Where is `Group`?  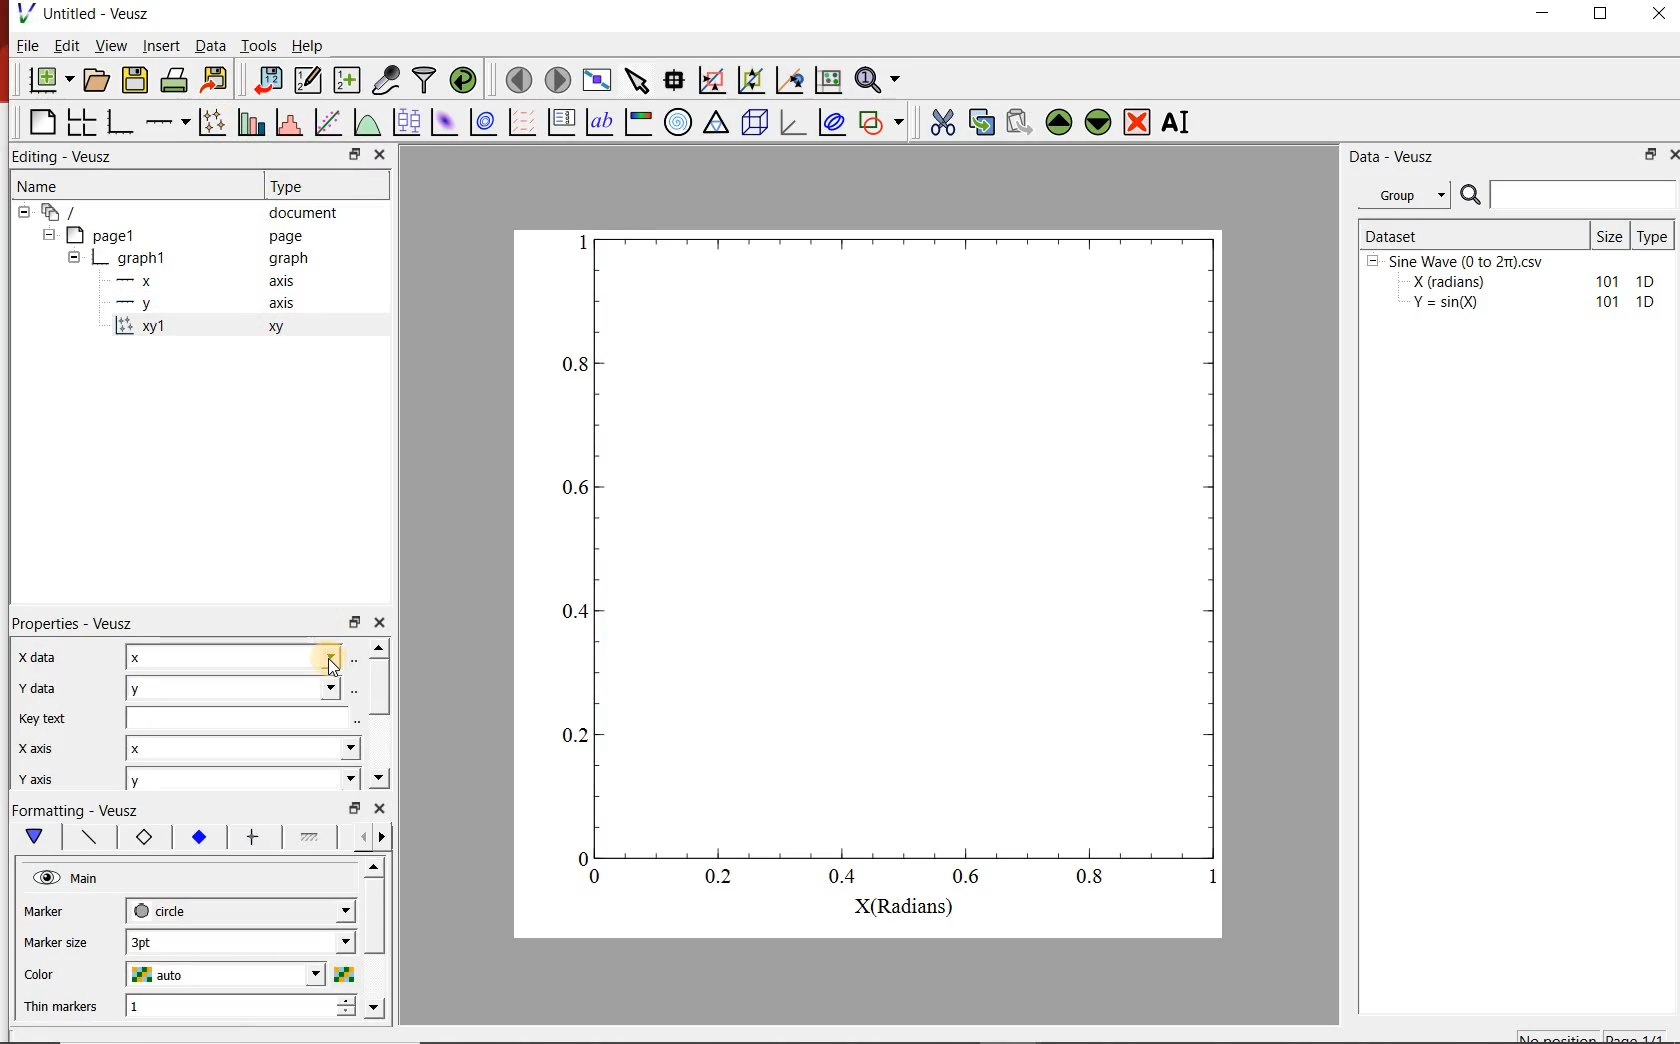 Group is located at coordinates (1410, 195).